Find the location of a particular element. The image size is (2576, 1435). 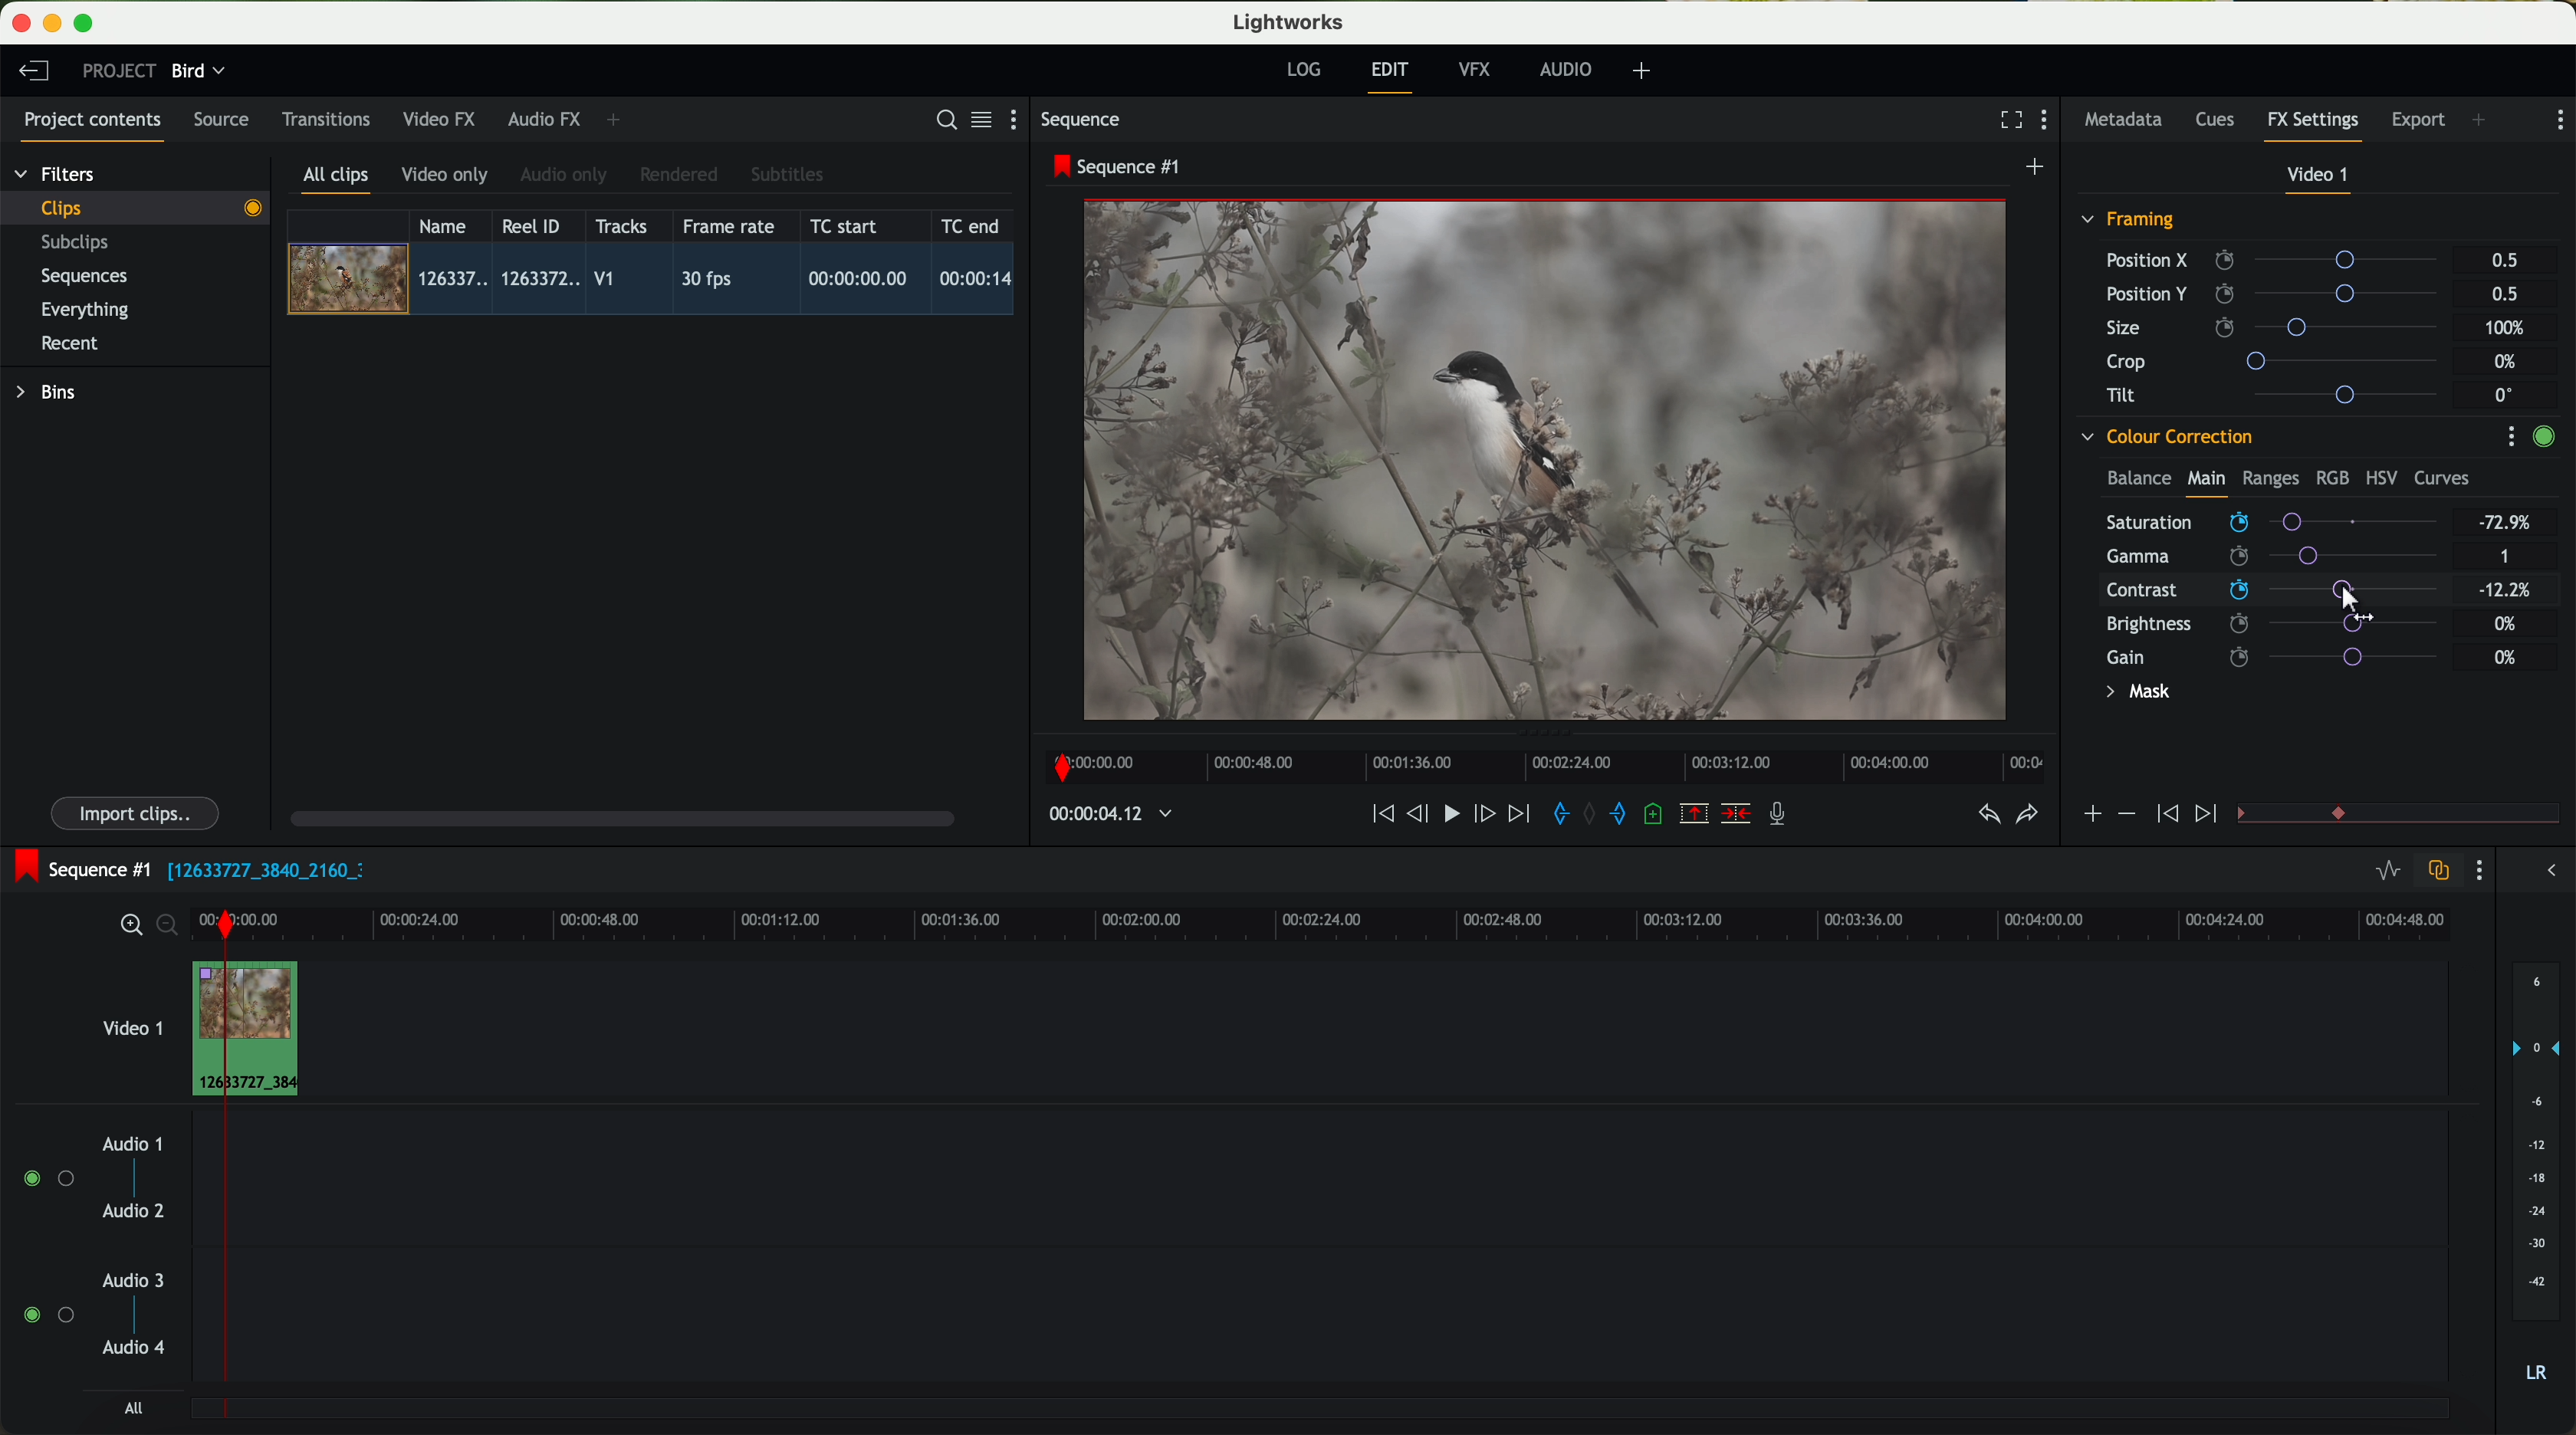

toggle between list and title view is located at coordinates (979, 119).